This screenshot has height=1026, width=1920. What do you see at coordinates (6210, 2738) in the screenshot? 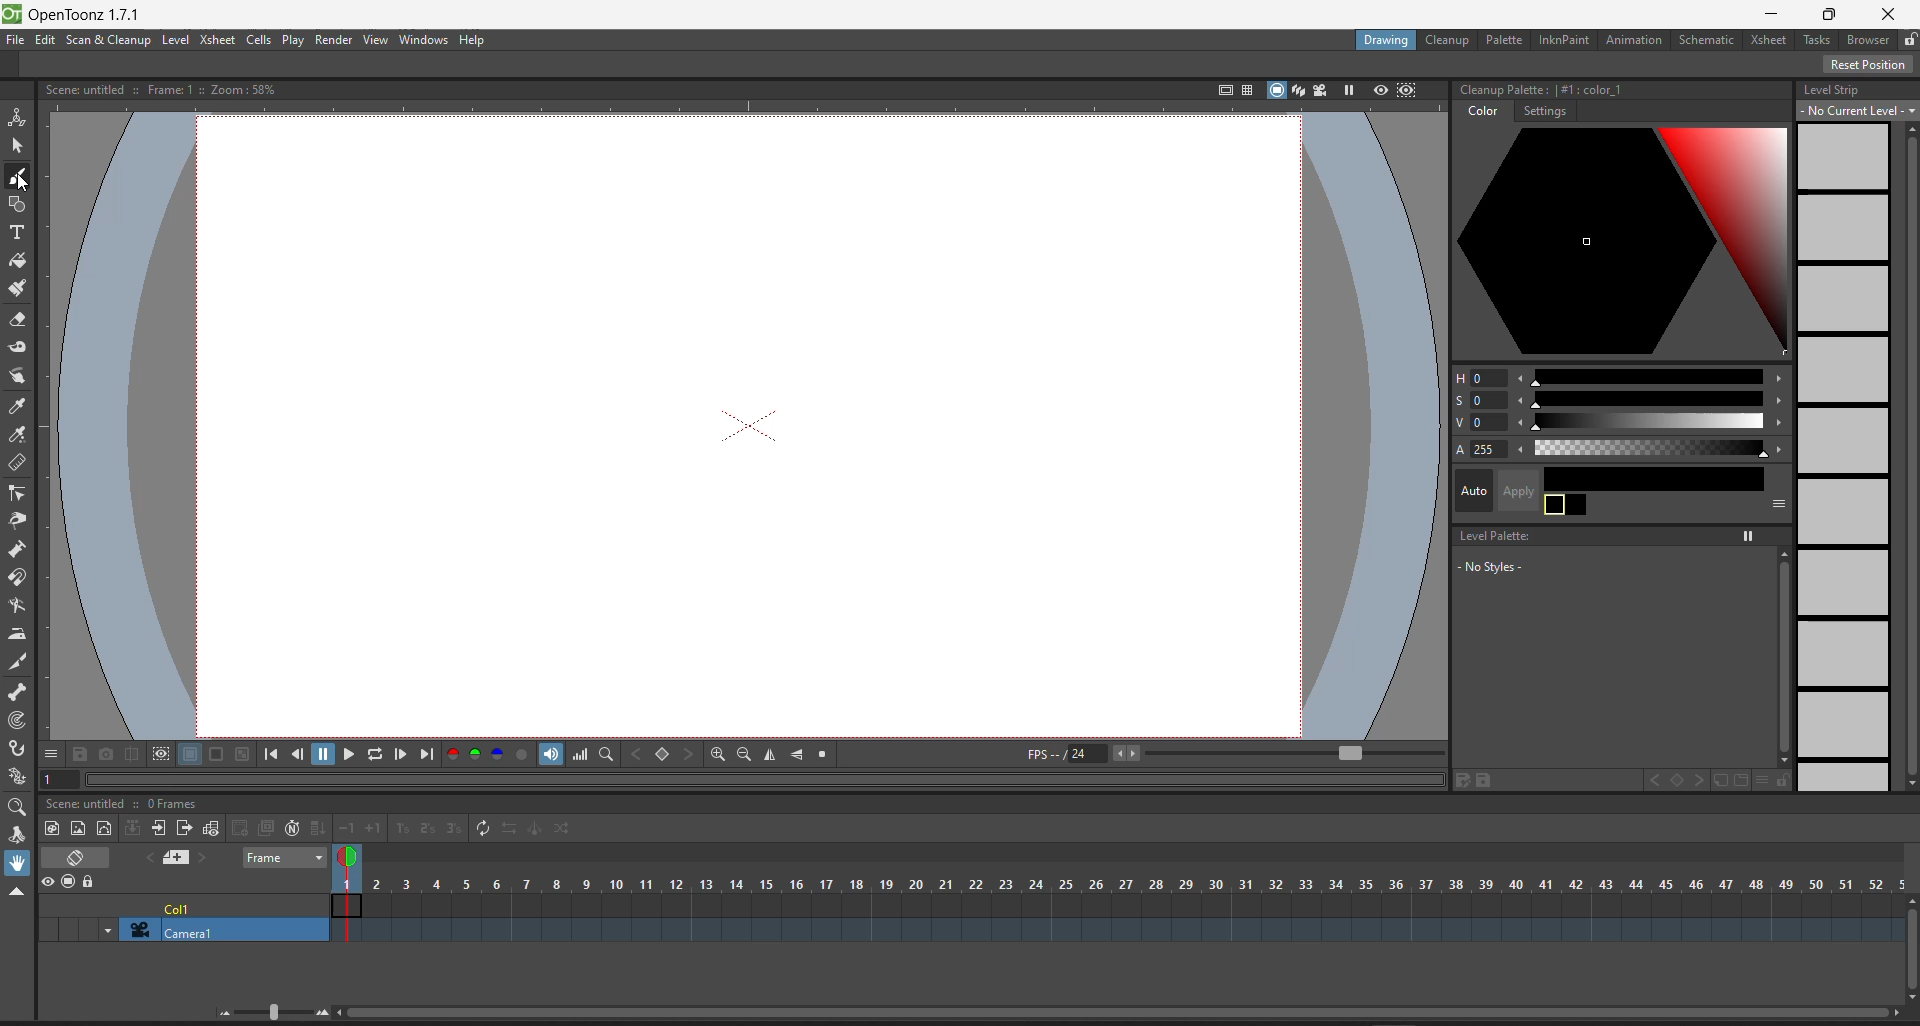
I see `new page` at bounding box center [6210, 2738].